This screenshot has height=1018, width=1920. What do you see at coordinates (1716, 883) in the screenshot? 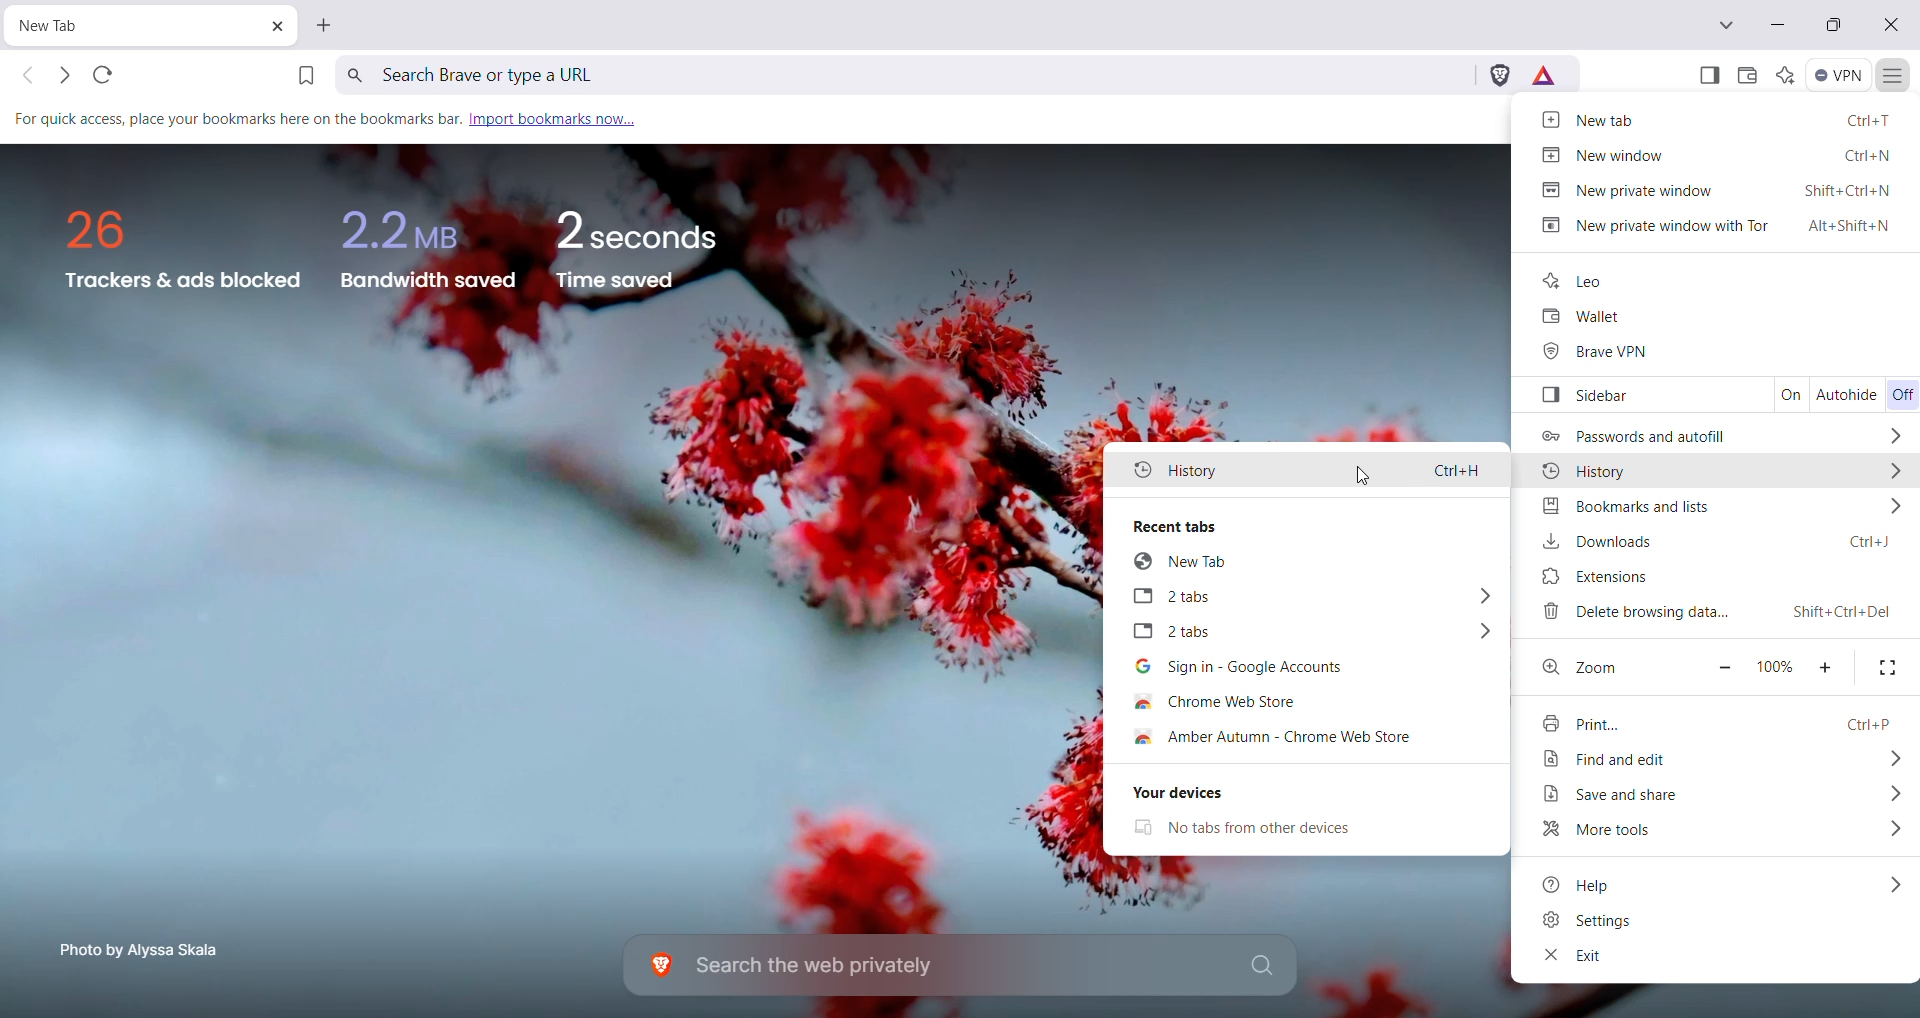
I see `Help` at bounding box center [1716, 883].